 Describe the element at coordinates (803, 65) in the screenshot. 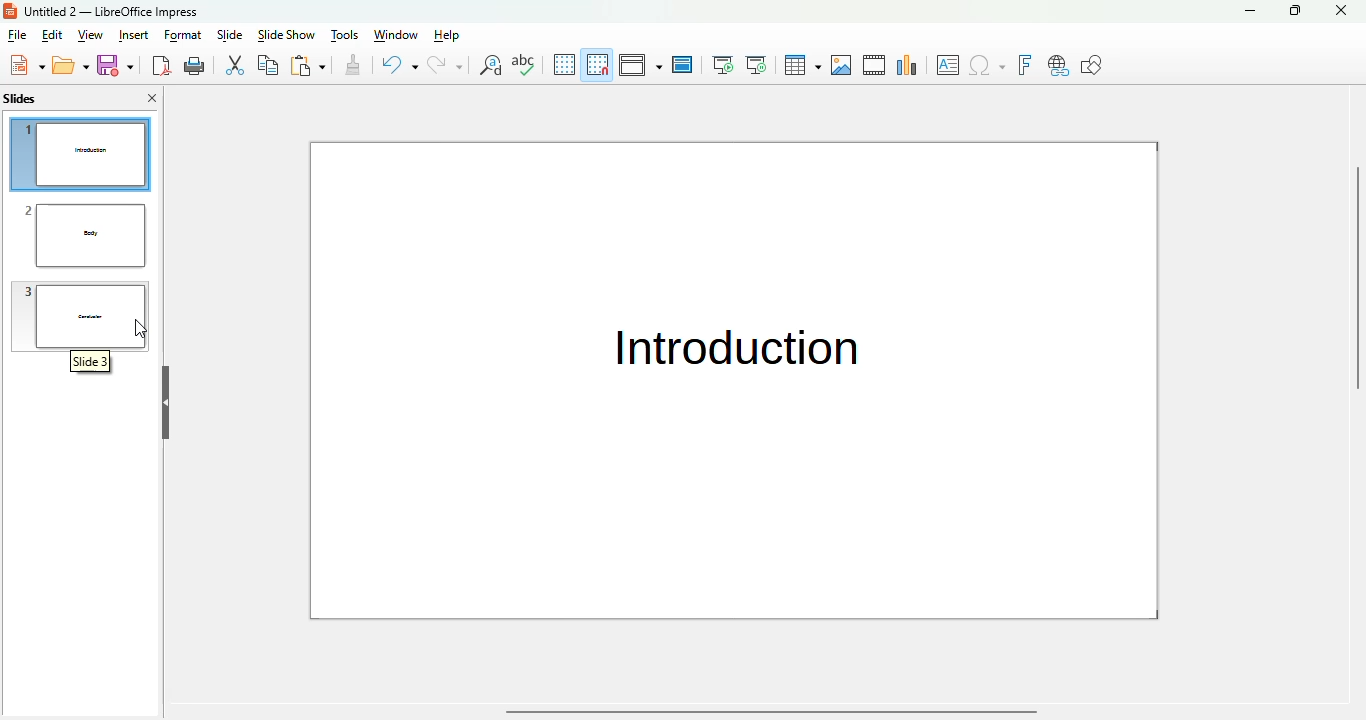

I see `table` at that location.